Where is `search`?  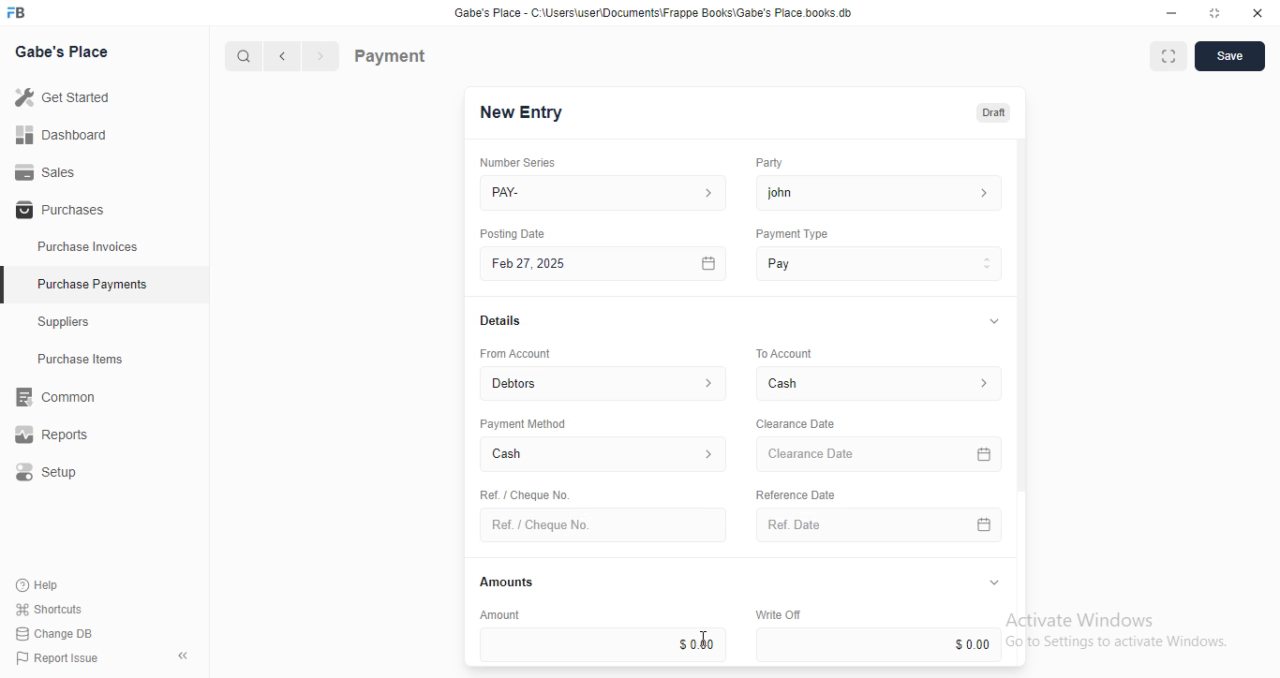 search is located at coordinates (245, 57).